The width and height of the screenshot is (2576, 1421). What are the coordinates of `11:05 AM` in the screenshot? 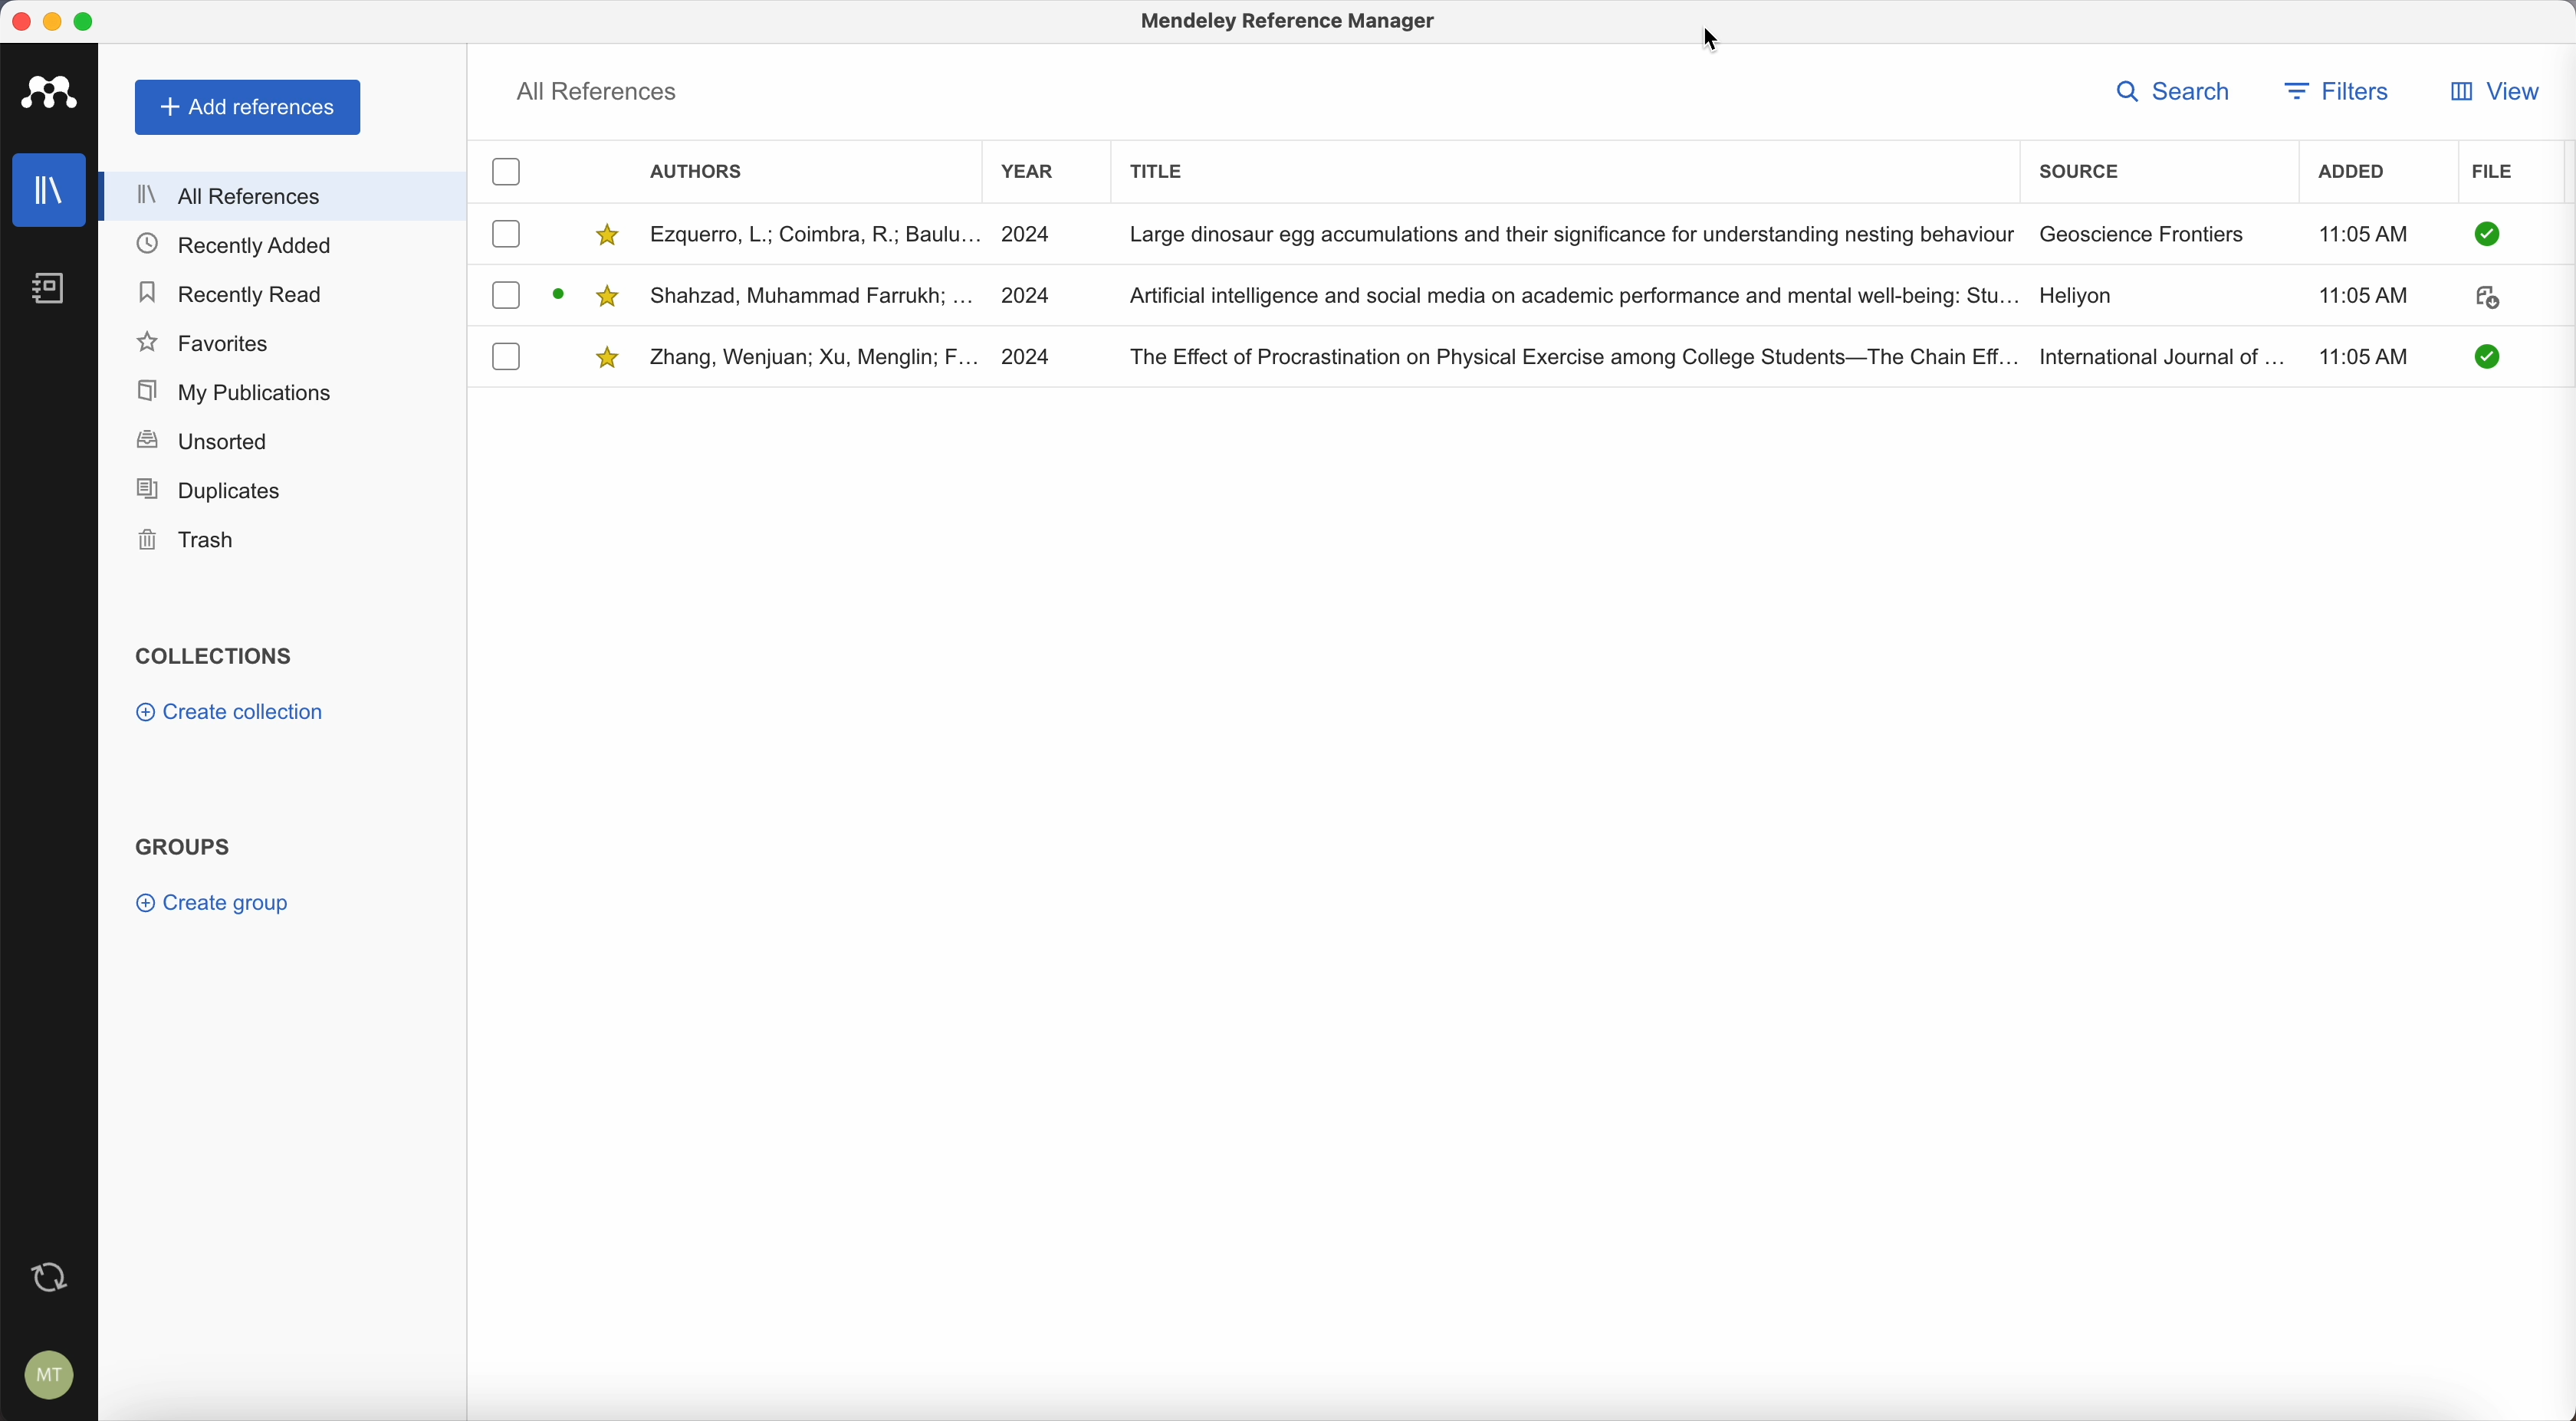 It's located at (2370, 354).